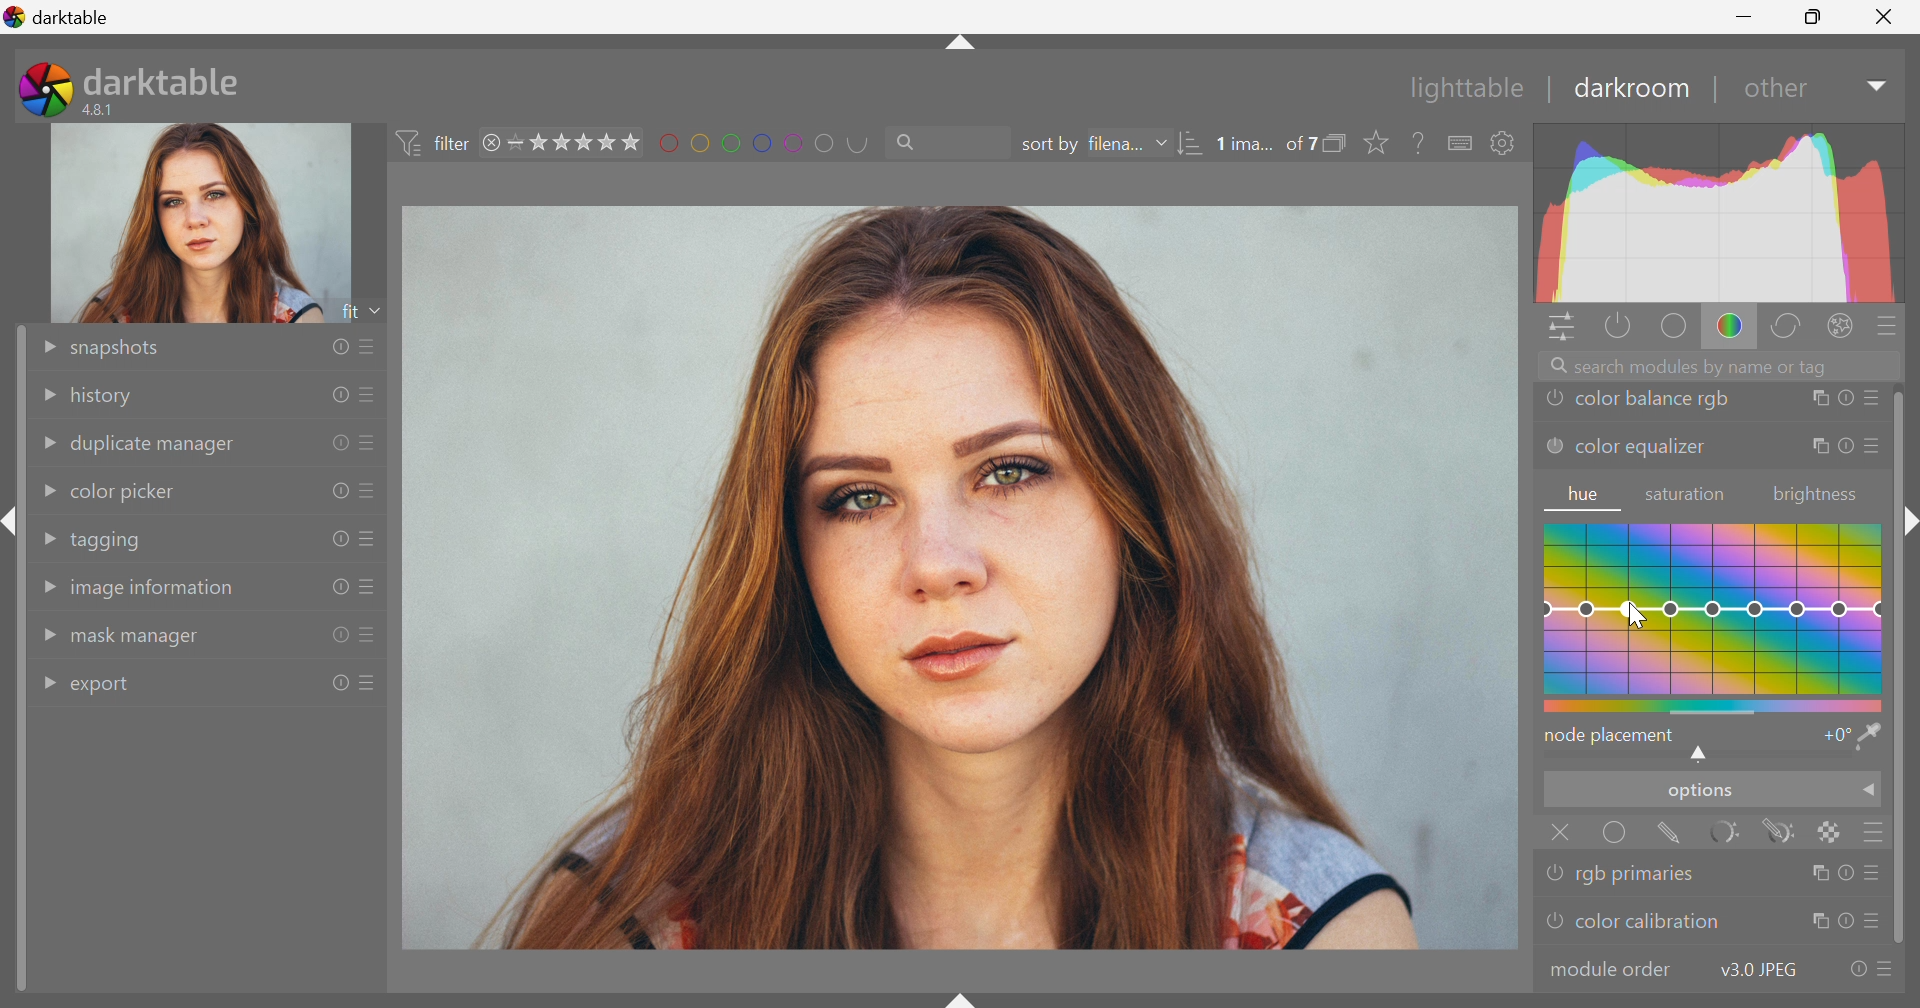 This screenshot has height=1008, width=1920. Describe the element at coordinates (1852, 971) in the screenshot. I see `reset` at that location.